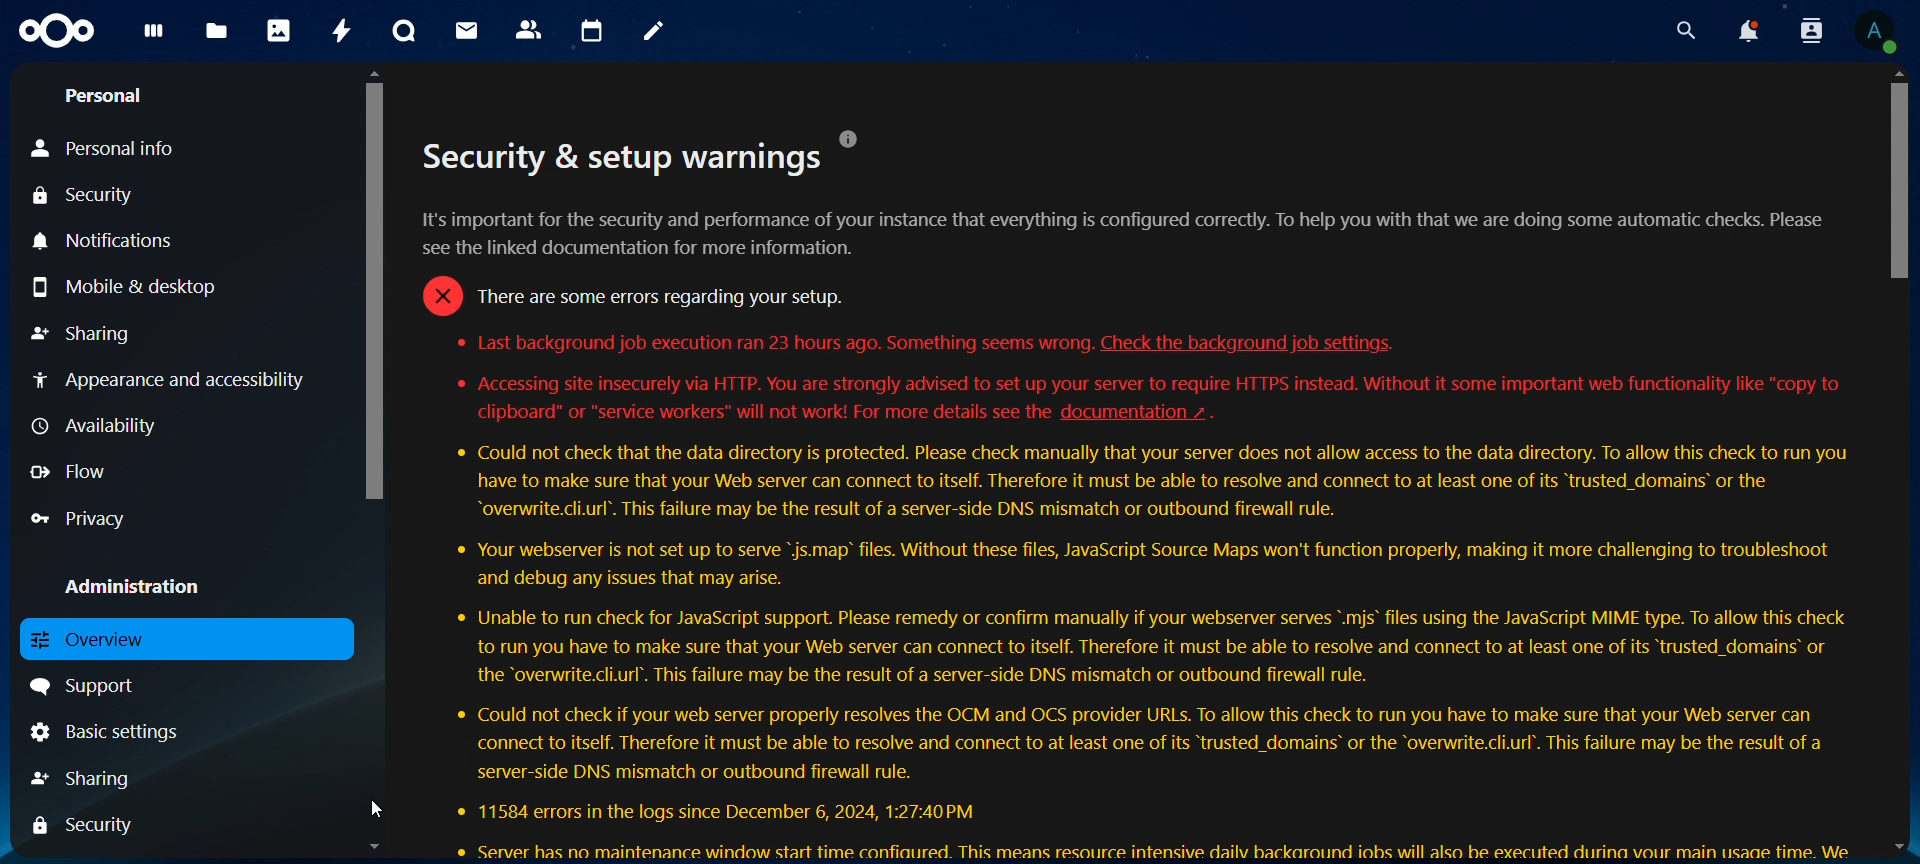 Image resolution: width=1920 pixels, height=864 pixels. What do you see at coordinates (406, 32) in the screenshot?
I see `talk` at bounding box center [406, 32].